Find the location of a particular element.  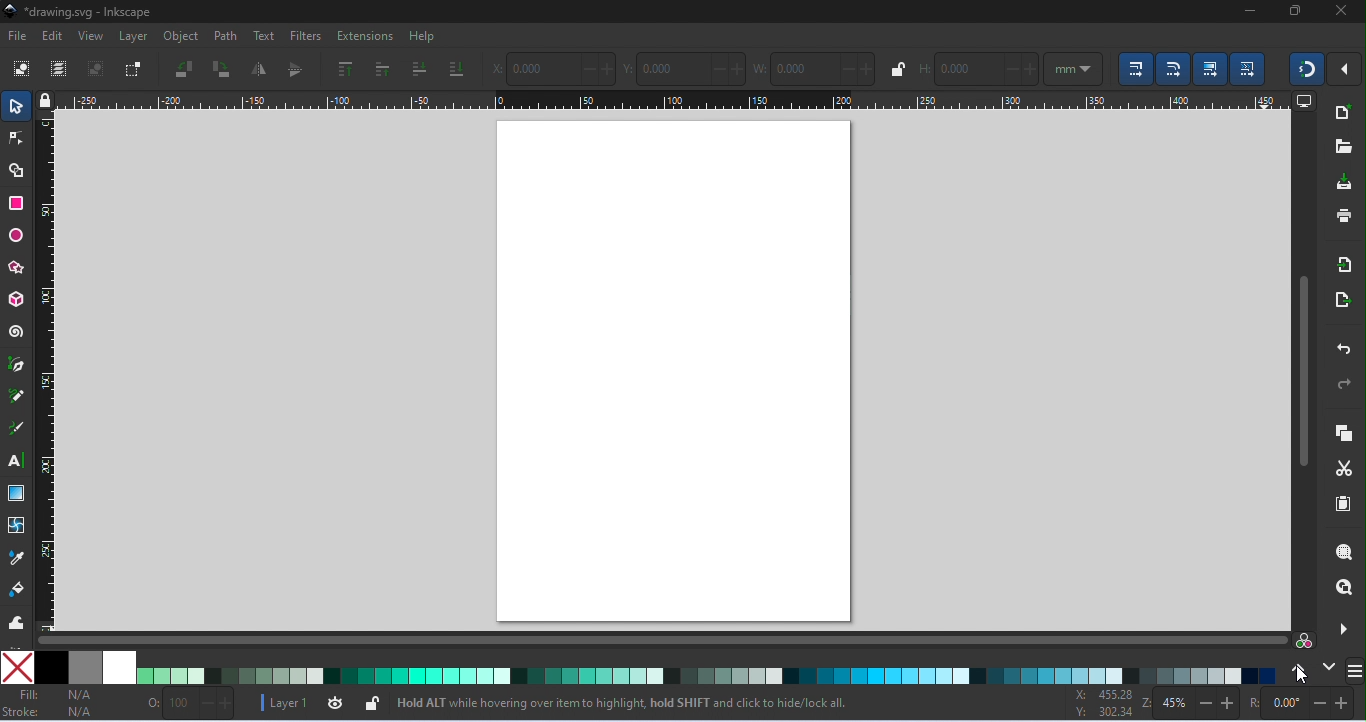

none is located at coordinates (18, 667).